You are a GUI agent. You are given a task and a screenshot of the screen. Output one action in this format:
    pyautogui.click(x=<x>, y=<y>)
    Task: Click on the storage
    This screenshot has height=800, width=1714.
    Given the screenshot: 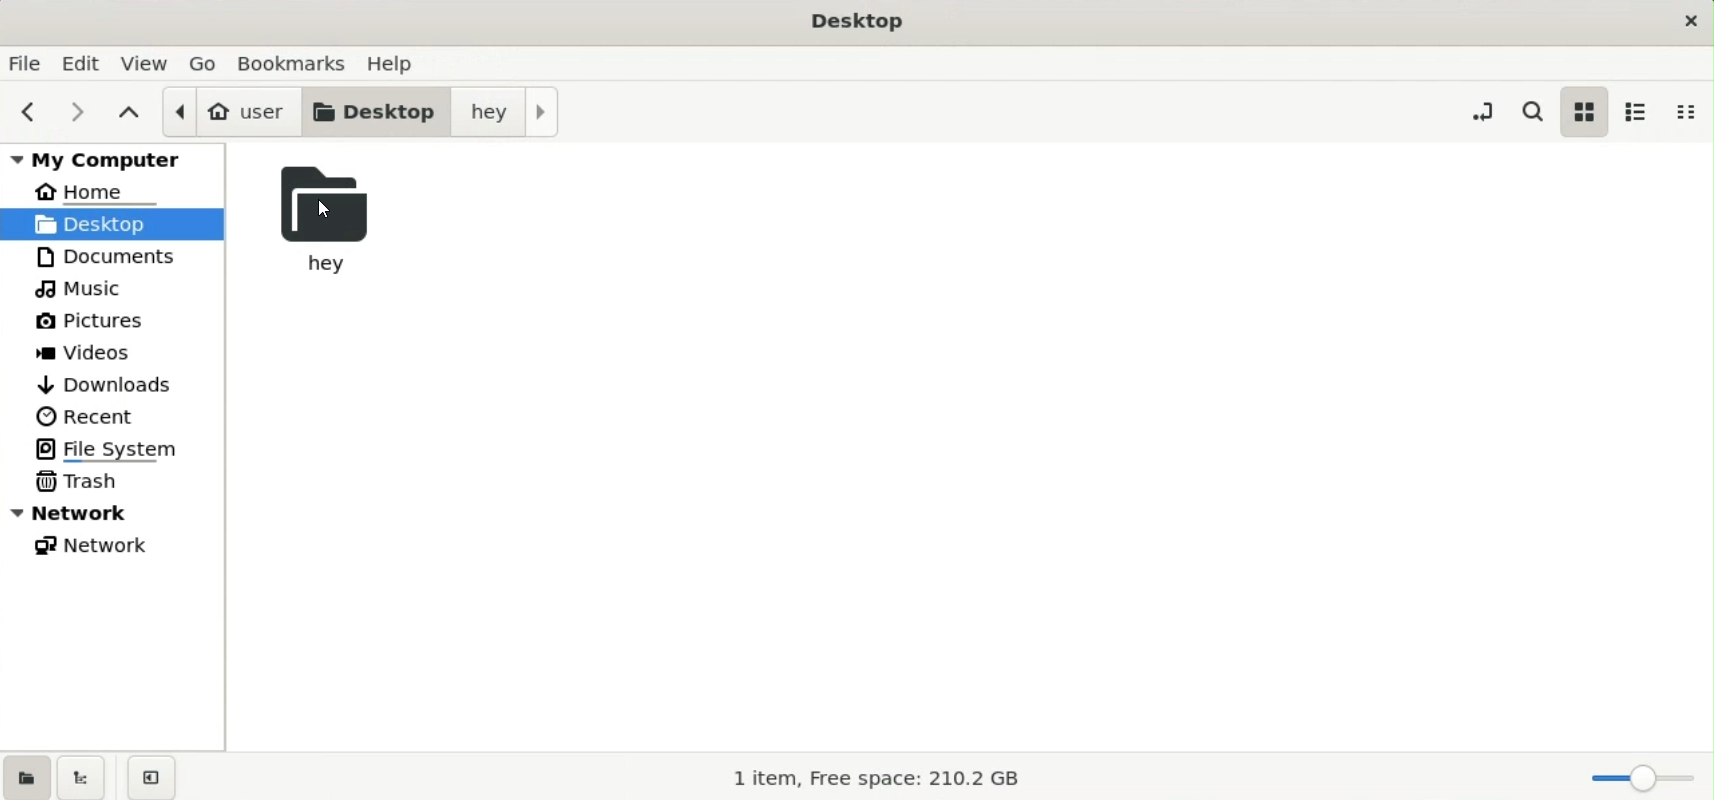 What is the action you would take?
    pyautogui.click(x=883, y=778)
    